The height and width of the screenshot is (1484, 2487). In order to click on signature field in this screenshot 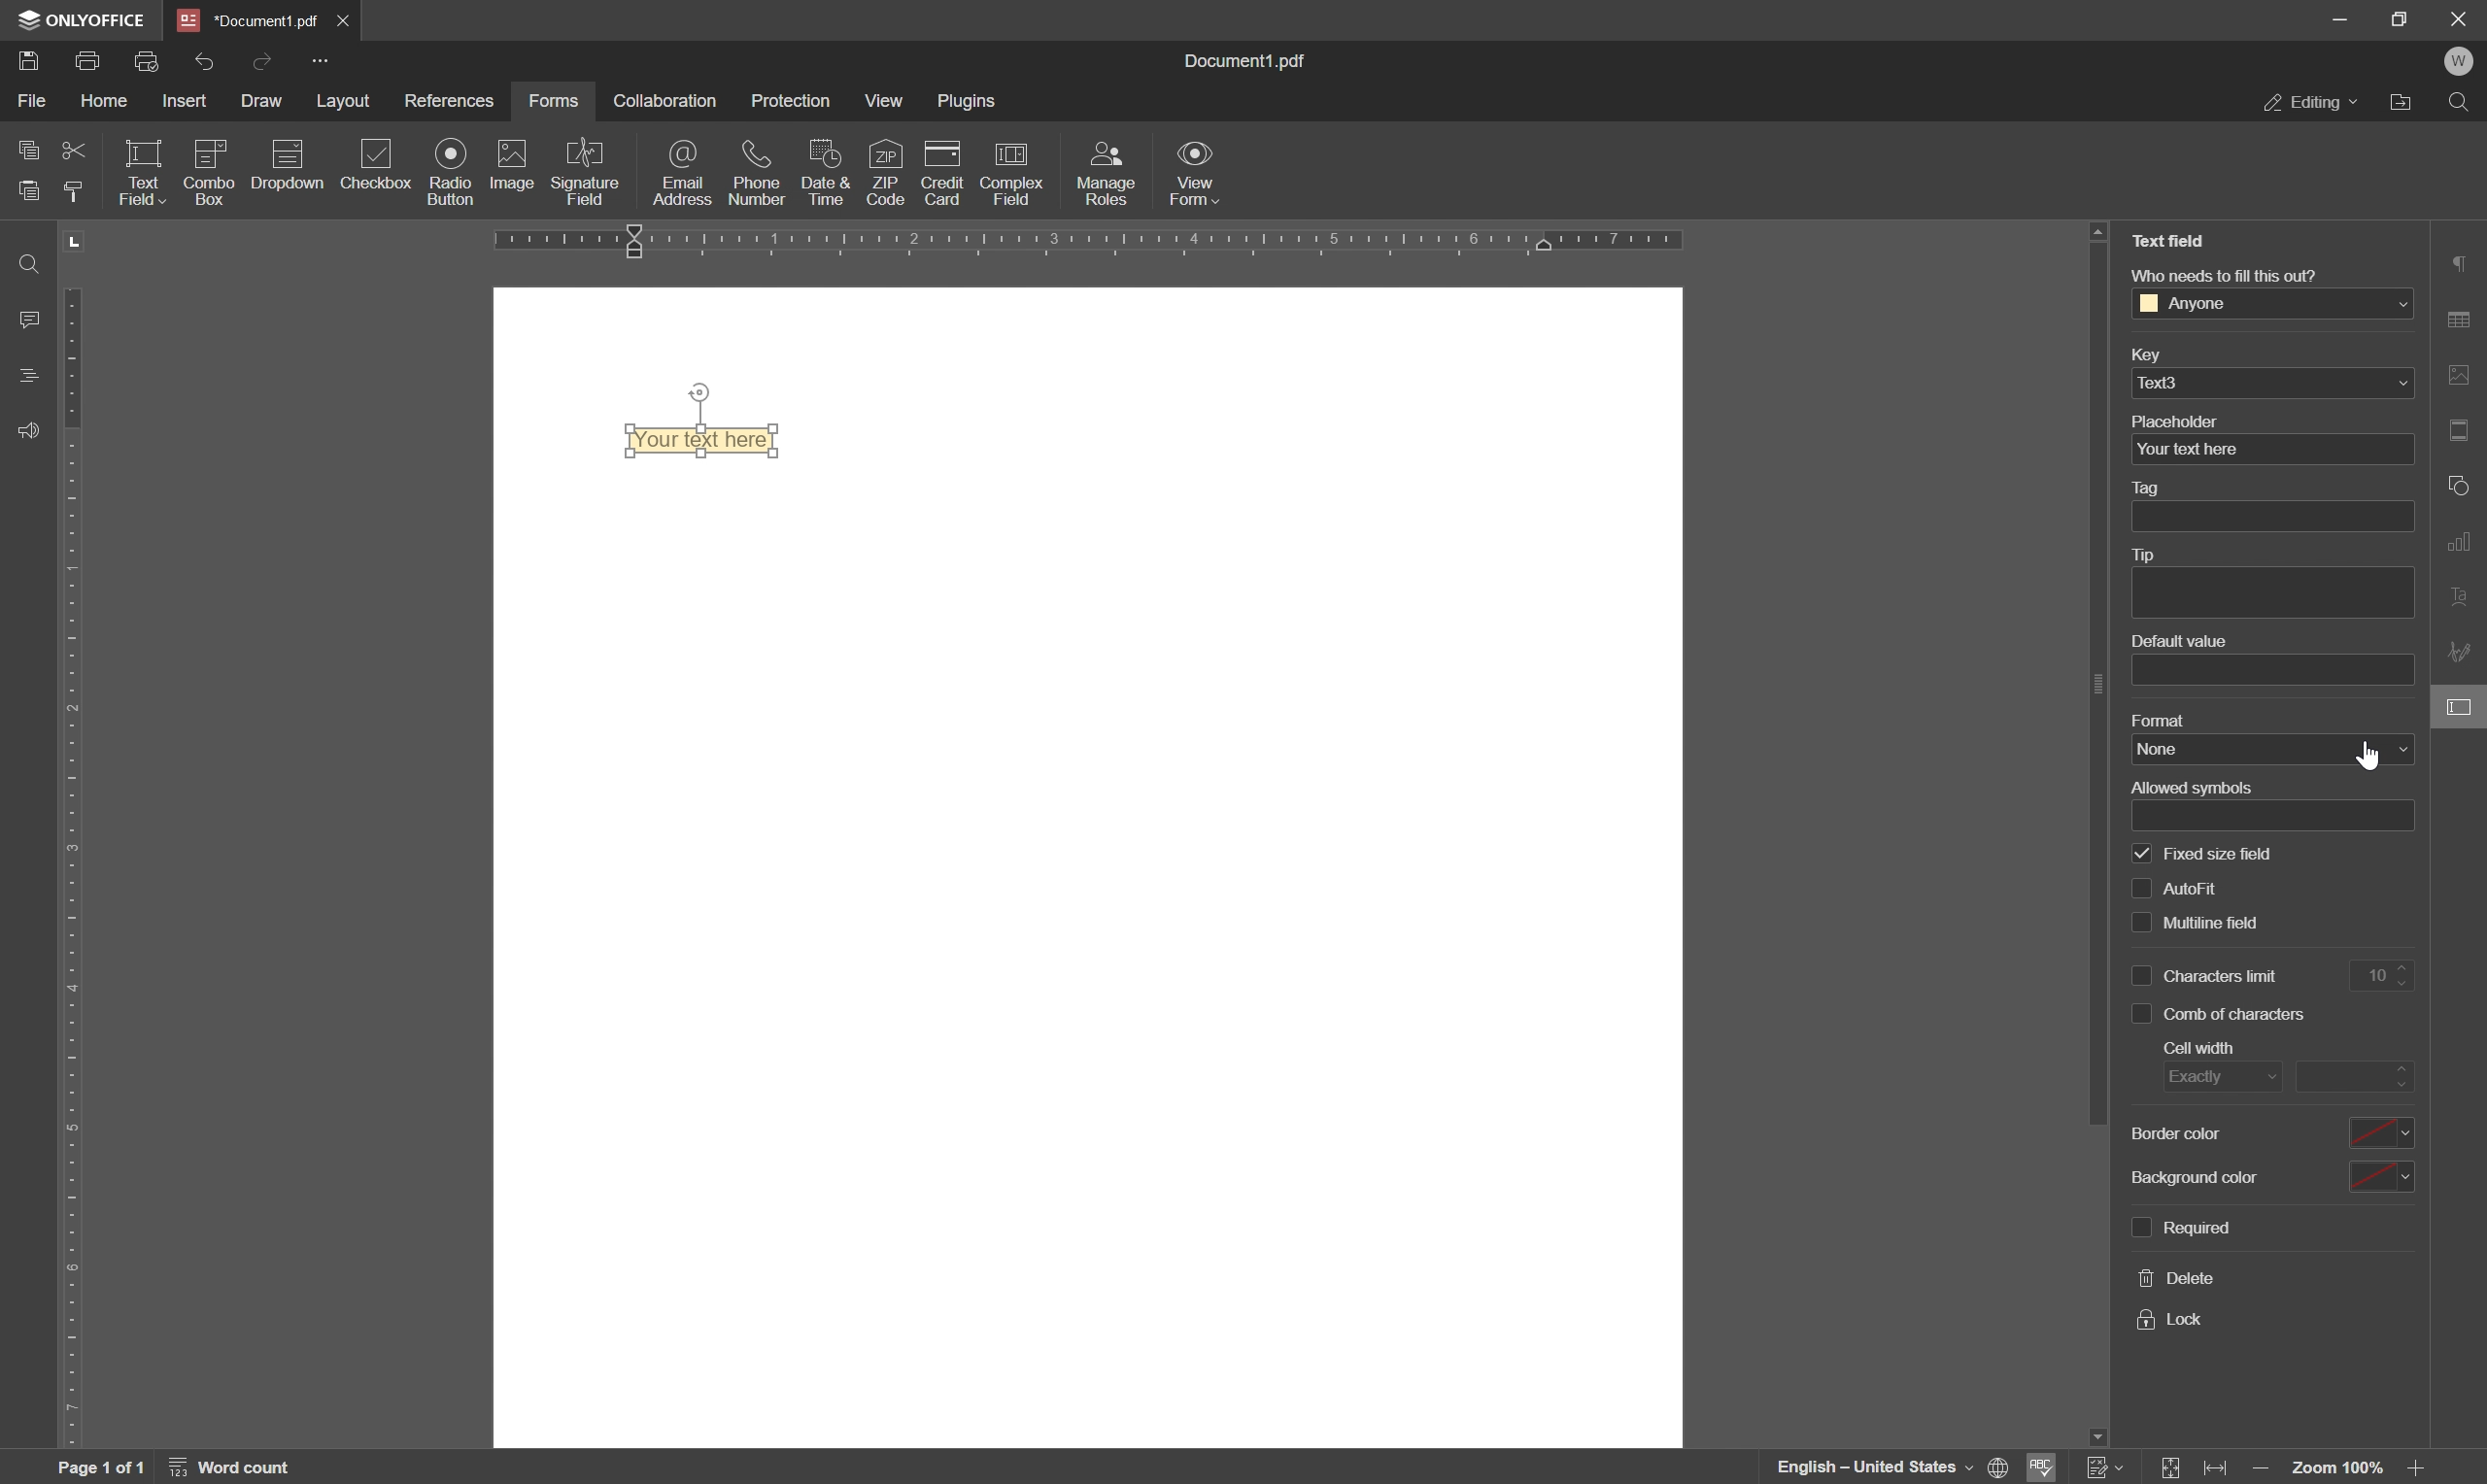, I will do `click(588, 172)`.